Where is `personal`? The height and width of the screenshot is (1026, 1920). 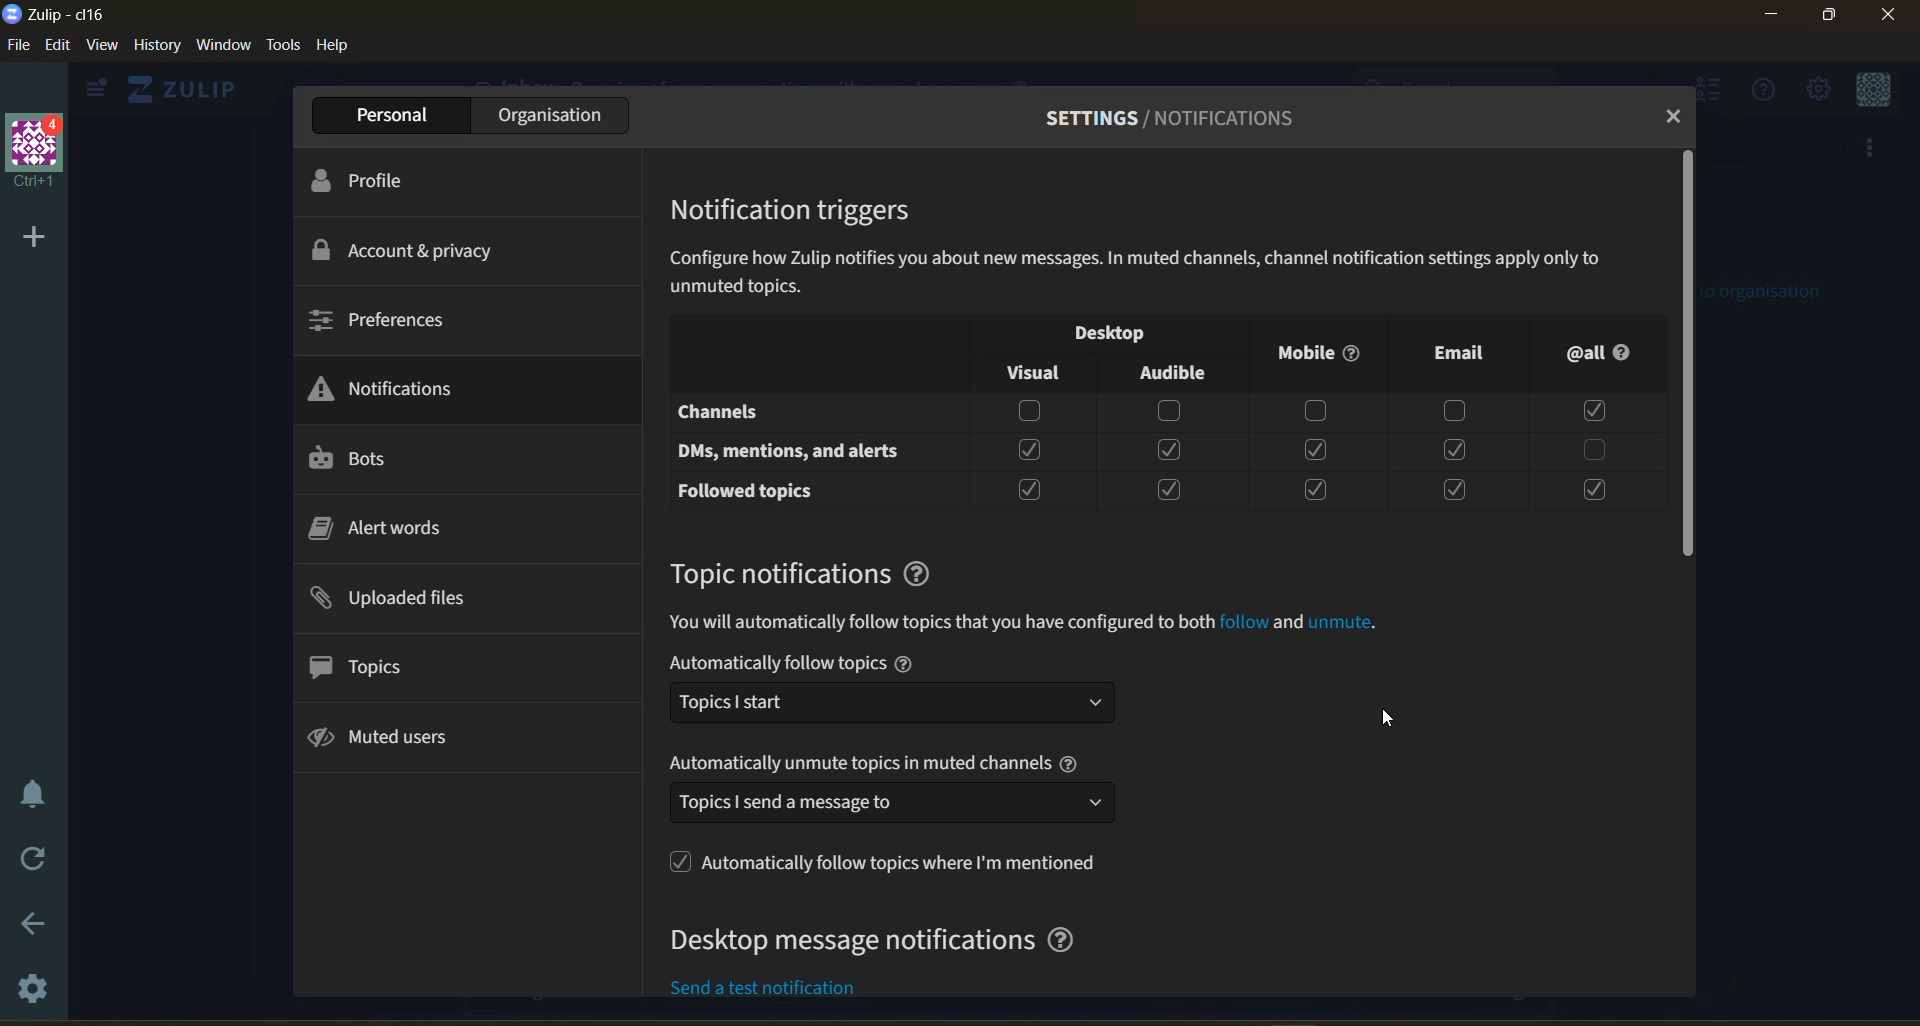 personal is located at coordinates (384, 114).